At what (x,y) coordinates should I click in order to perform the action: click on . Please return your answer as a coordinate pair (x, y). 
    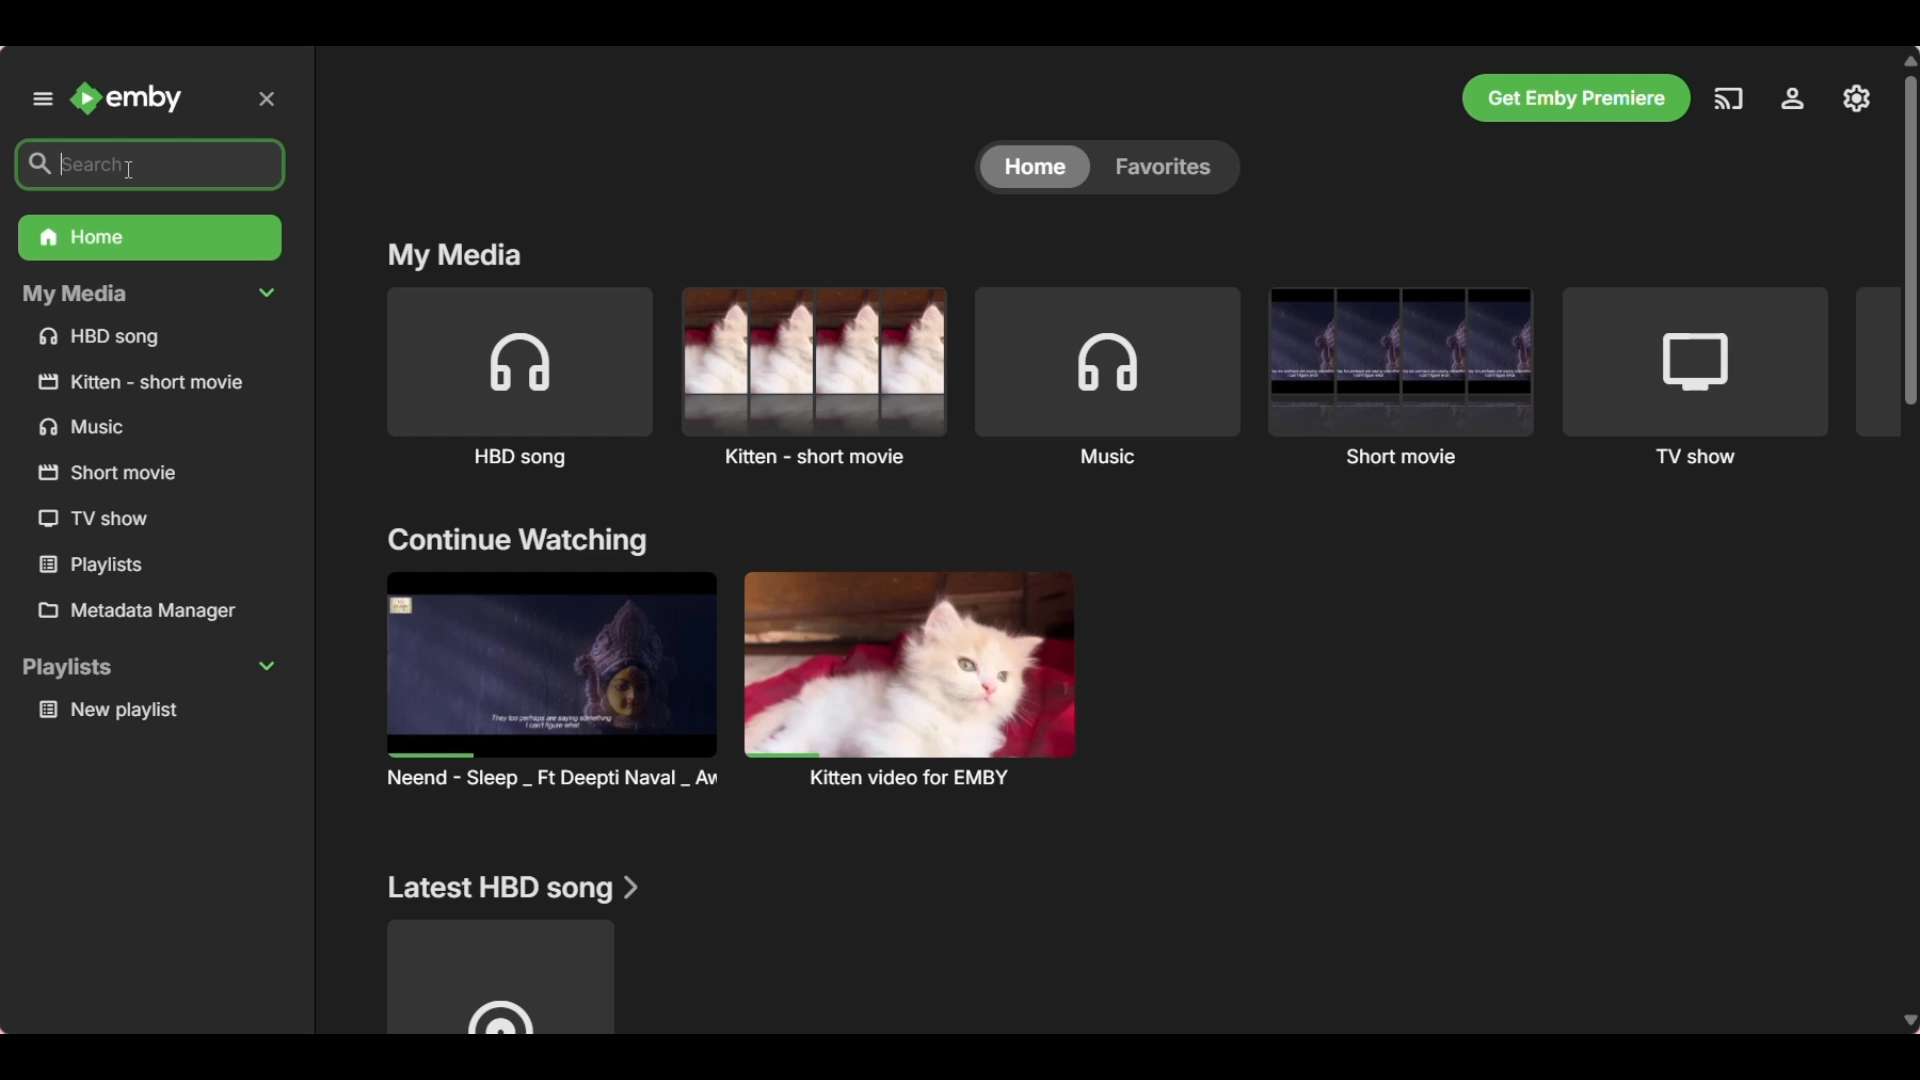
    Looking at the image, I should click on (154, 381).